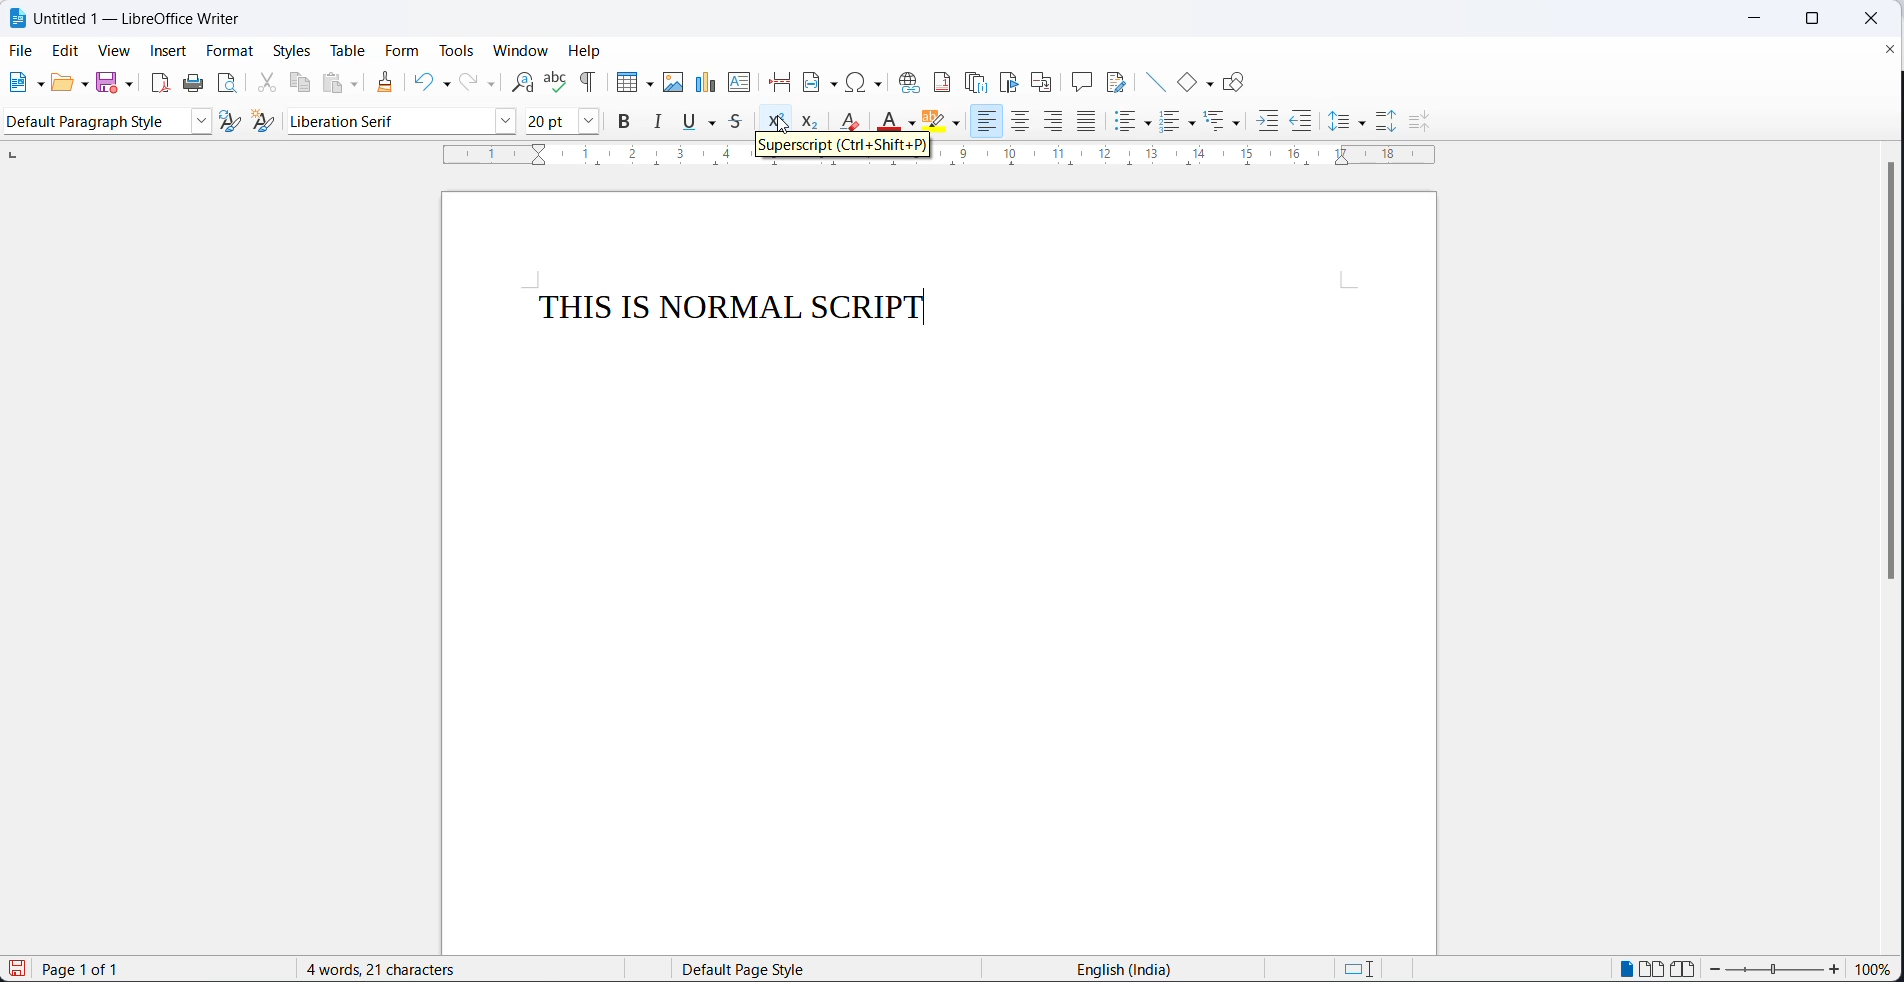 The image size is (1904, 982). What do you see at coordinates (235, 121) in the screenshot?
I see `update selected style` at bounding box center [235, 121].